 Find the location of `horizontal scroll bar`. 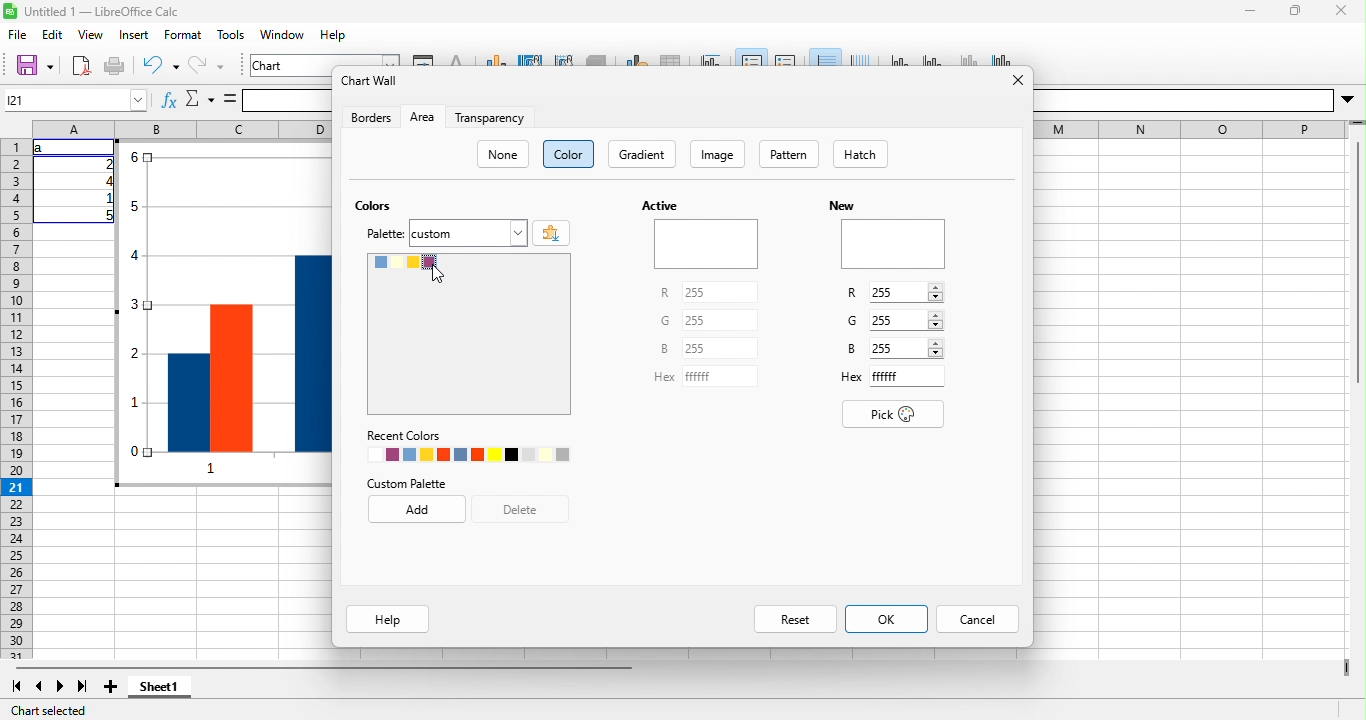

horizontal scroll bar is located at coordinates (324, 667).